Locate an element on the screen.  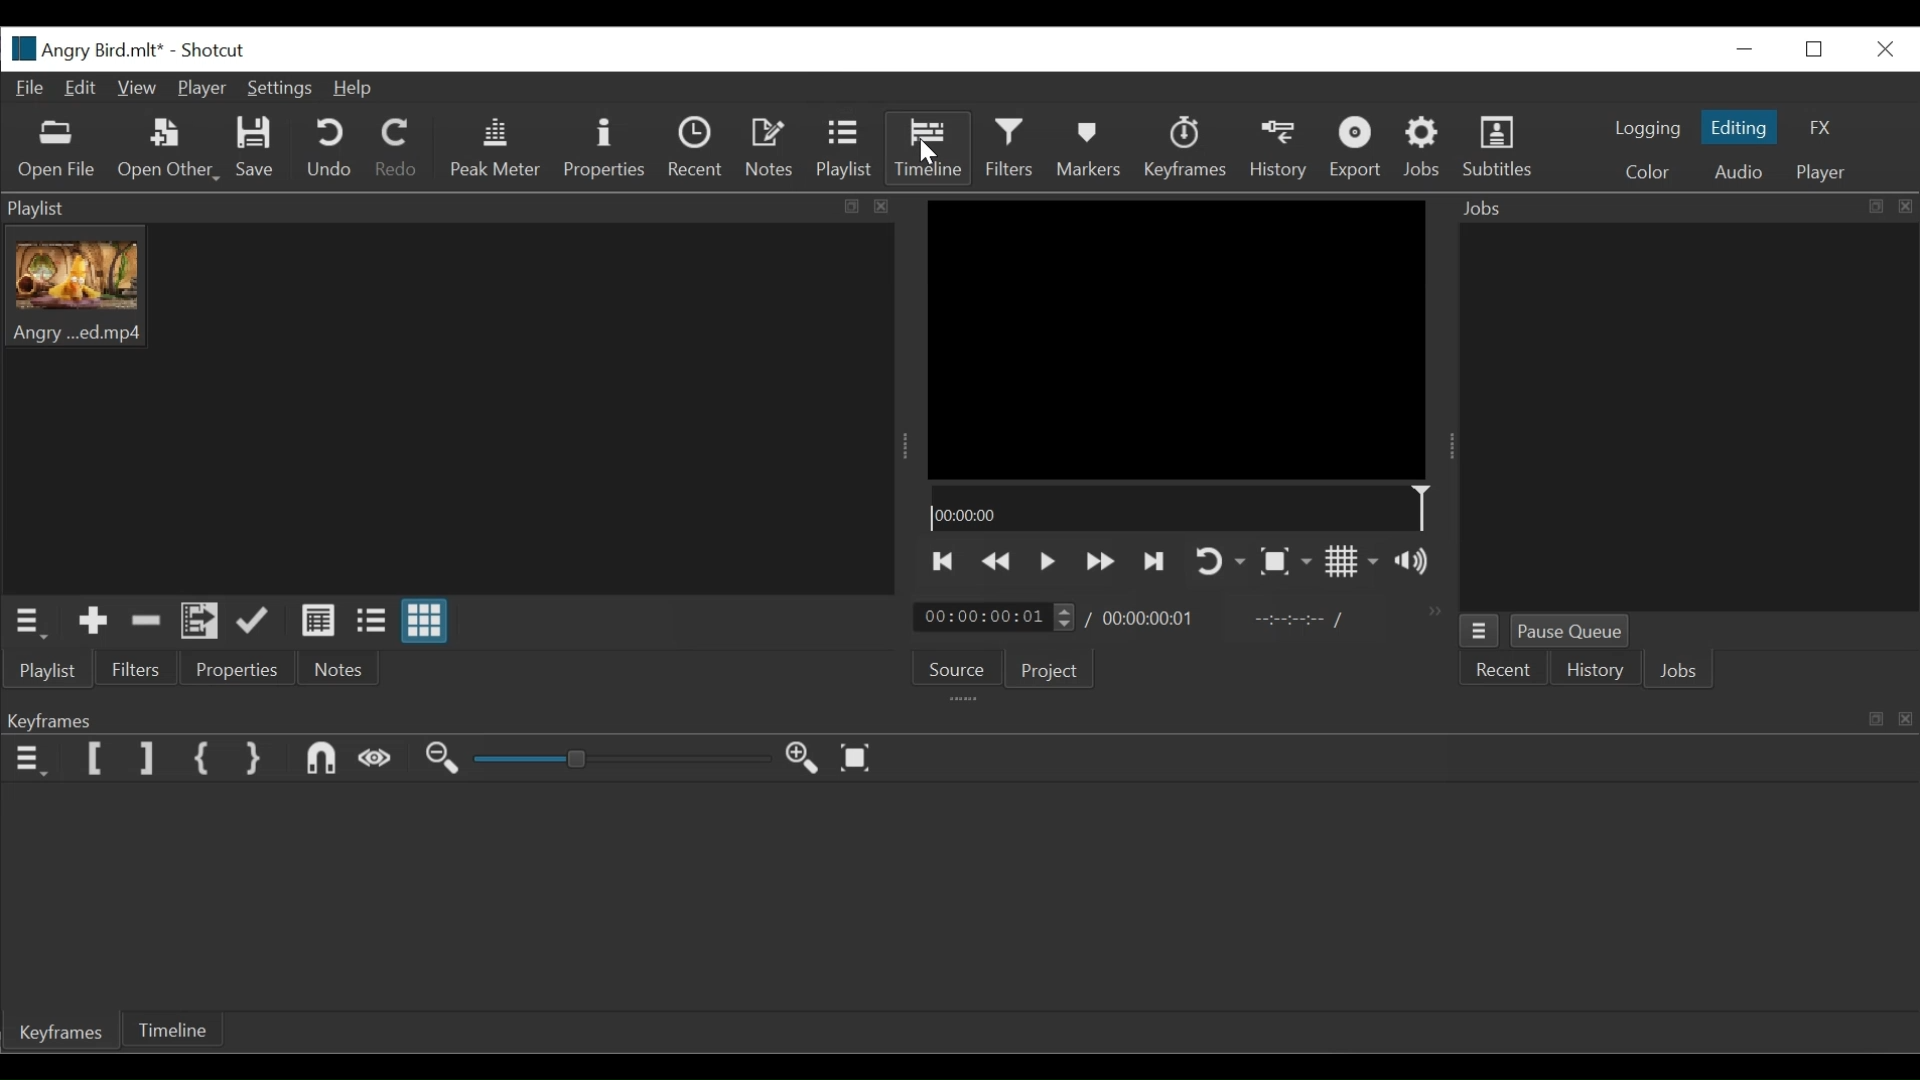
Playlist is located at coordinates (52, 673).